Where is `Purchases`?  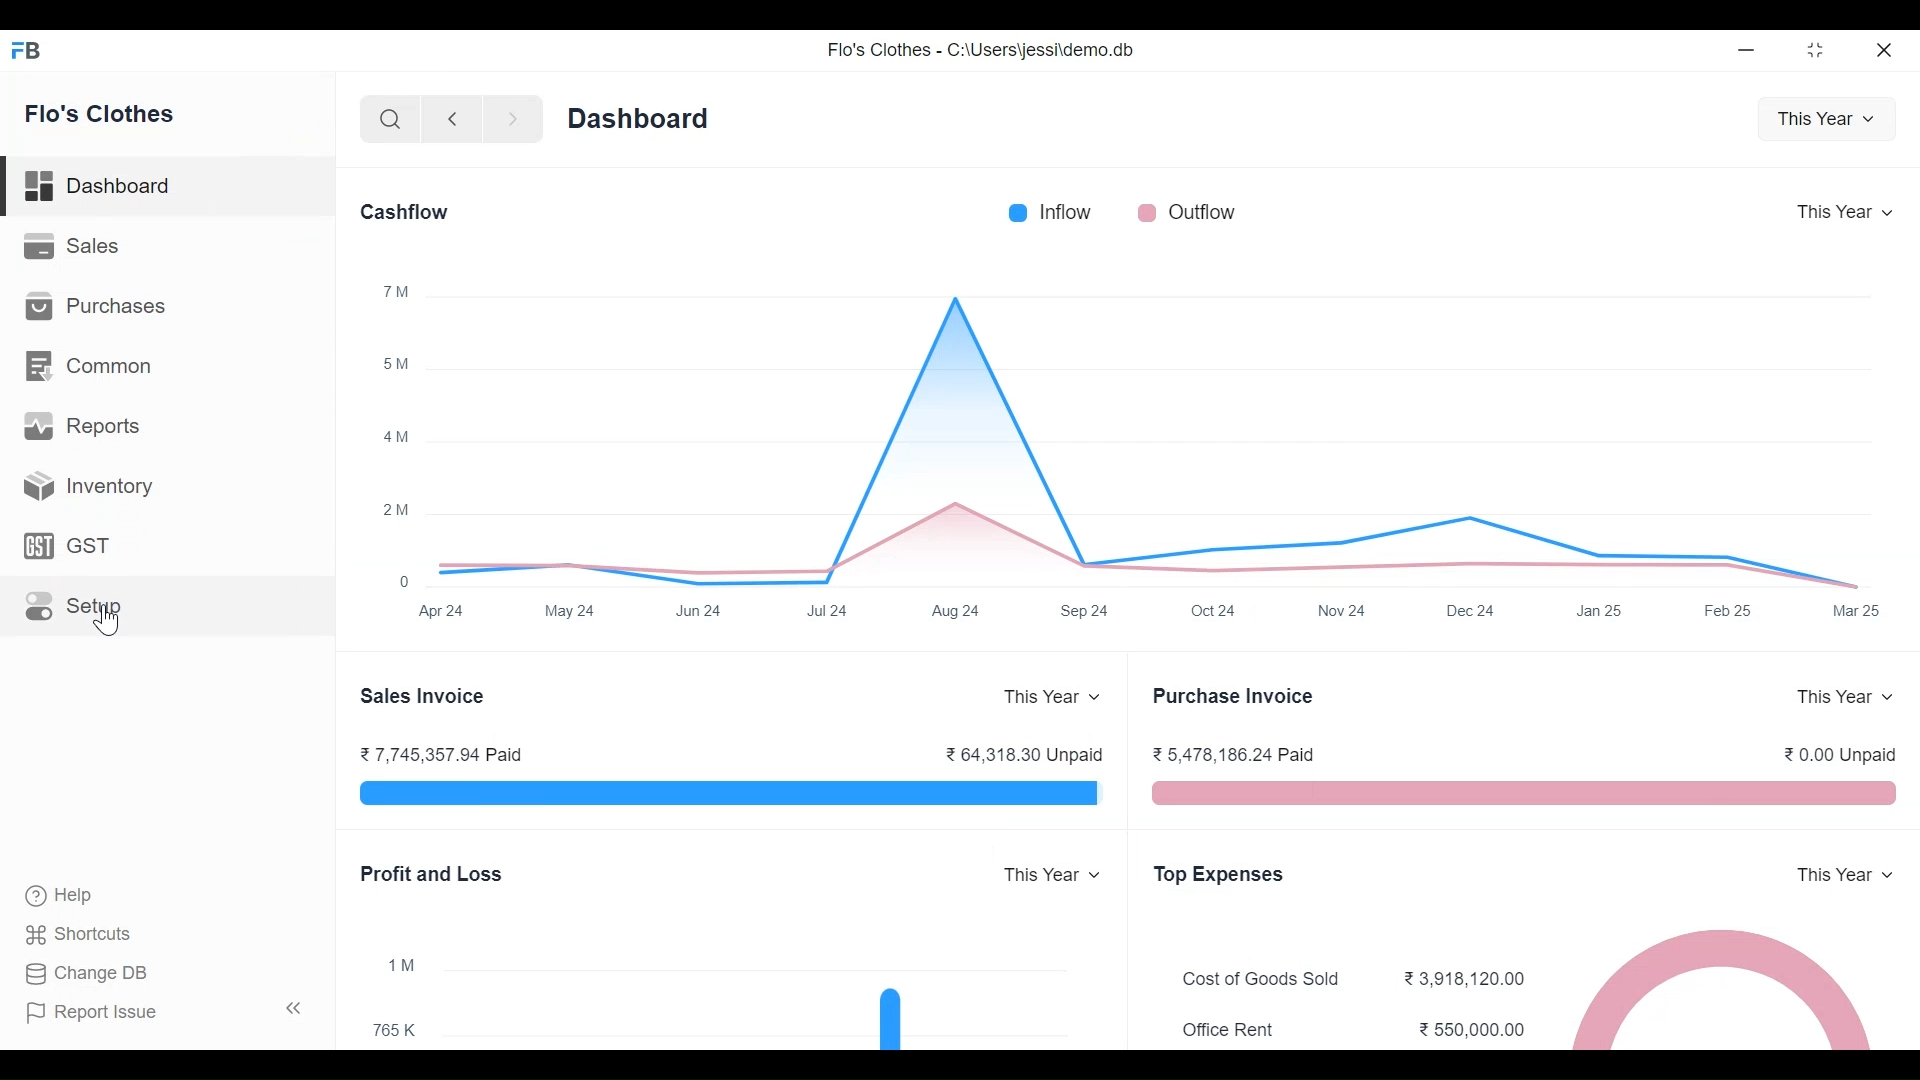 Purchases is located at coordinates (102, 309).